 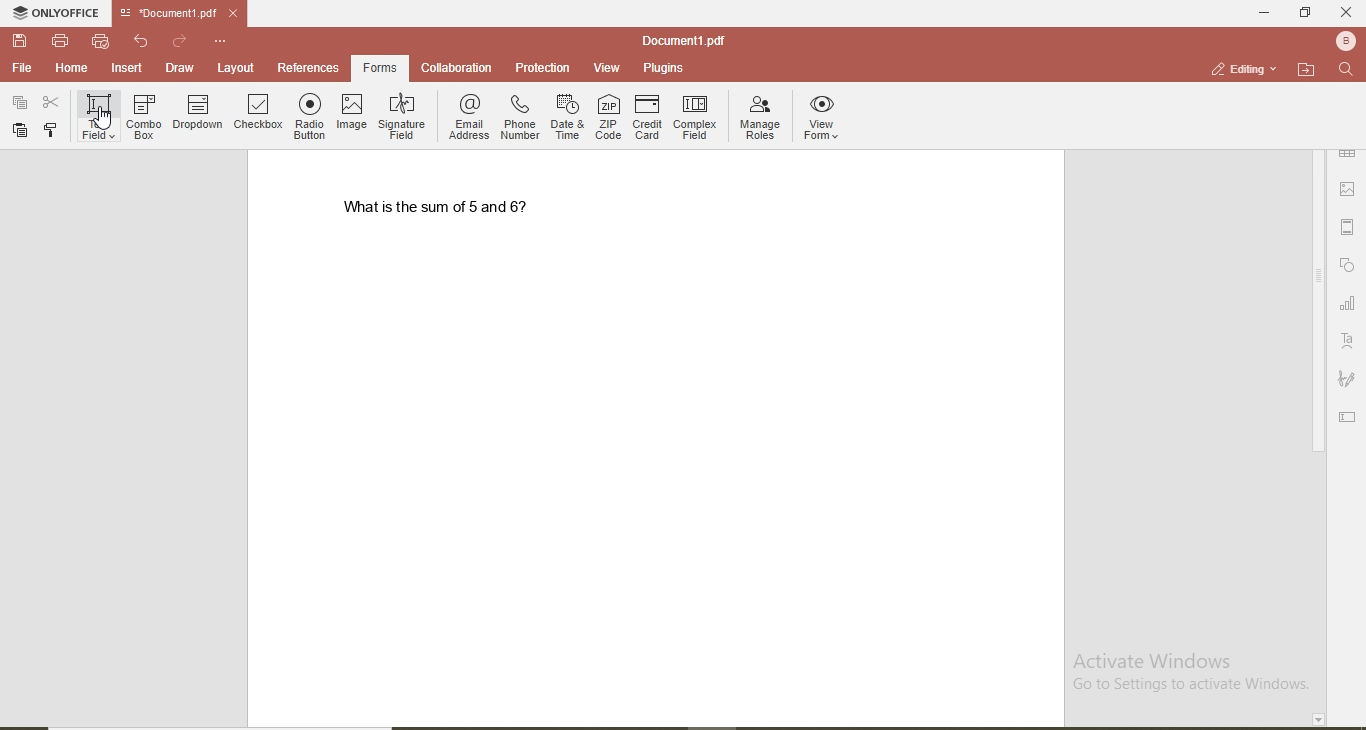 What do you see at coordinates (1349, 304) in the screenshot?
I see `chart` at bounding box center [1349, 304].